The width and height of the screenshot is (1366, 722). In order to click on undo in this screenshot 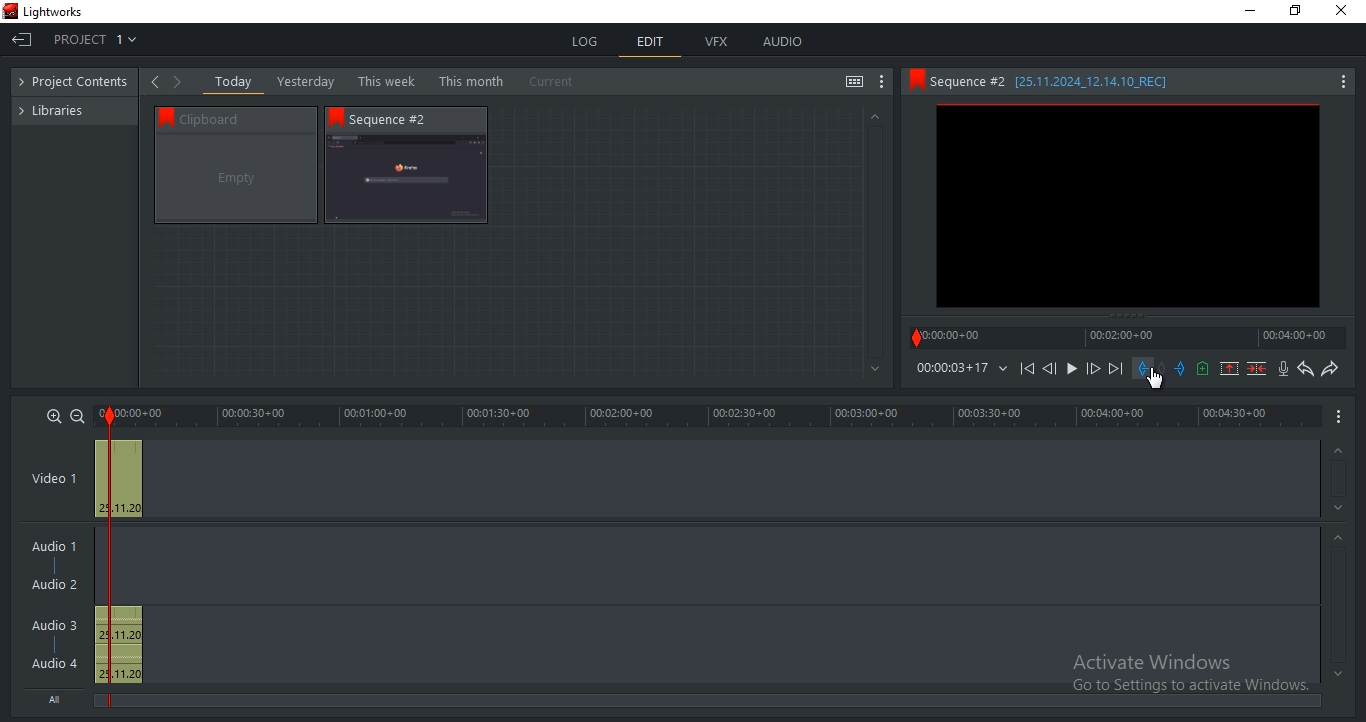, I will do `click(1306, 369)`.